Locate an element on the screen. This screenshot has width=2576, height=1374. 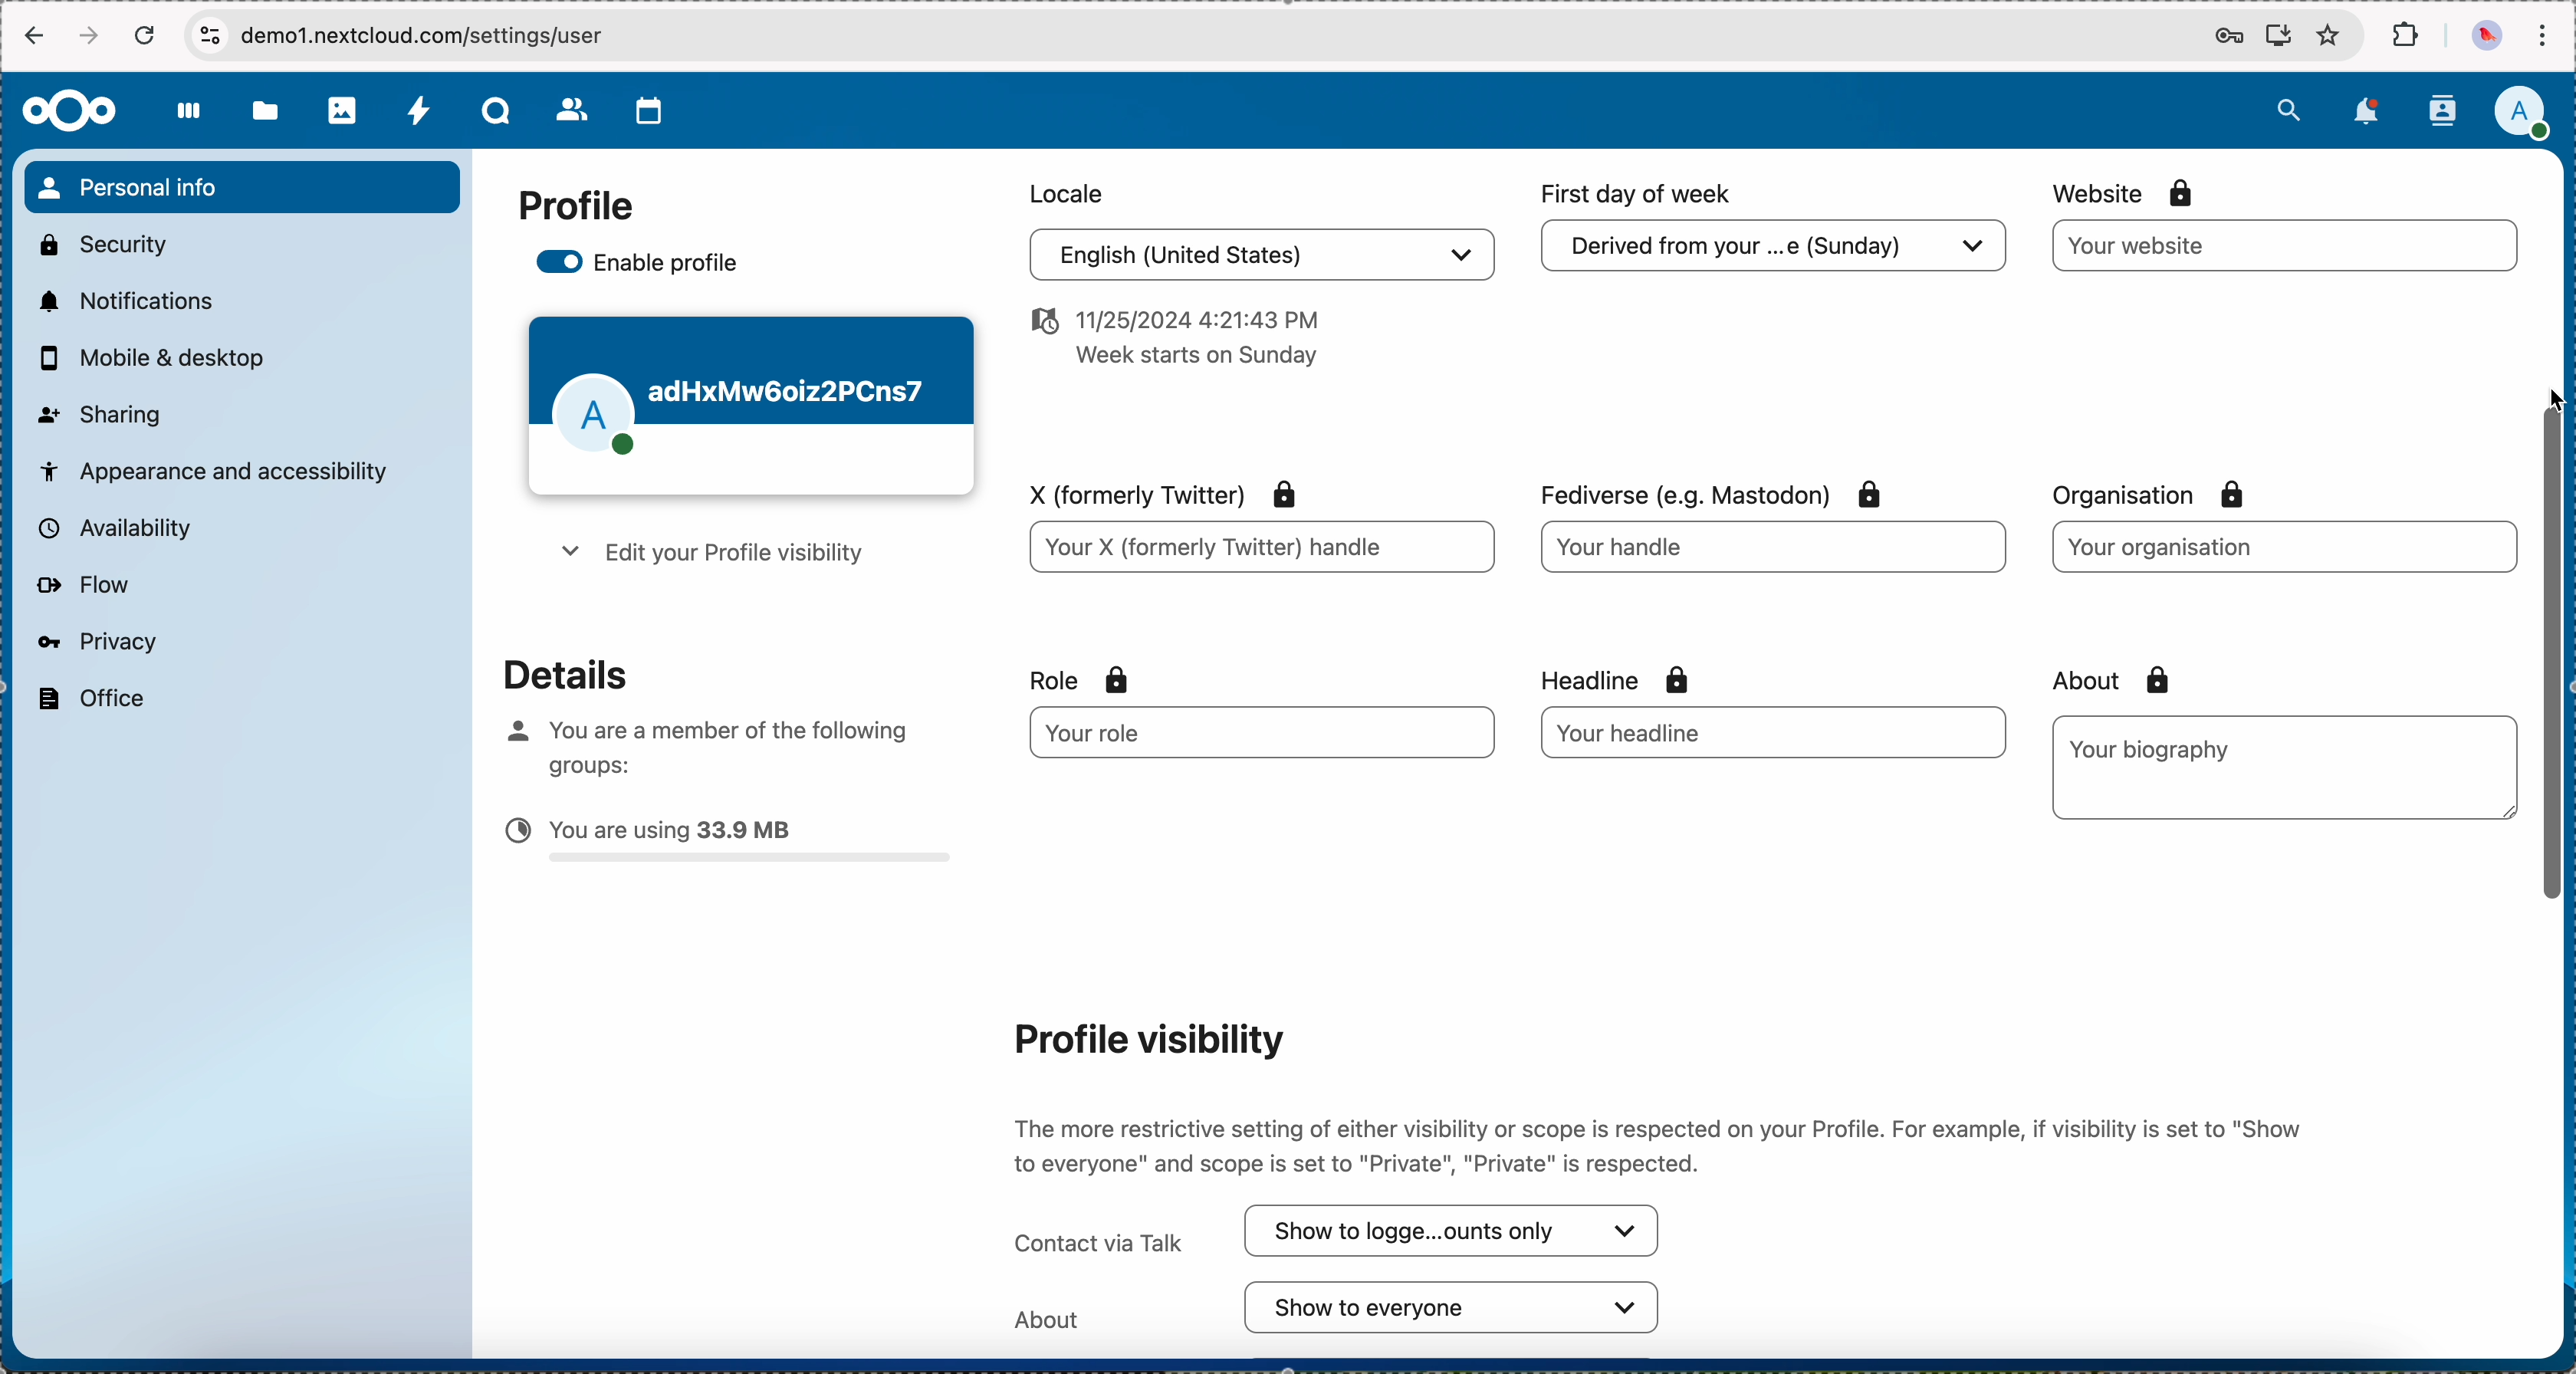
extensions is located at coordinates (2408, 36).